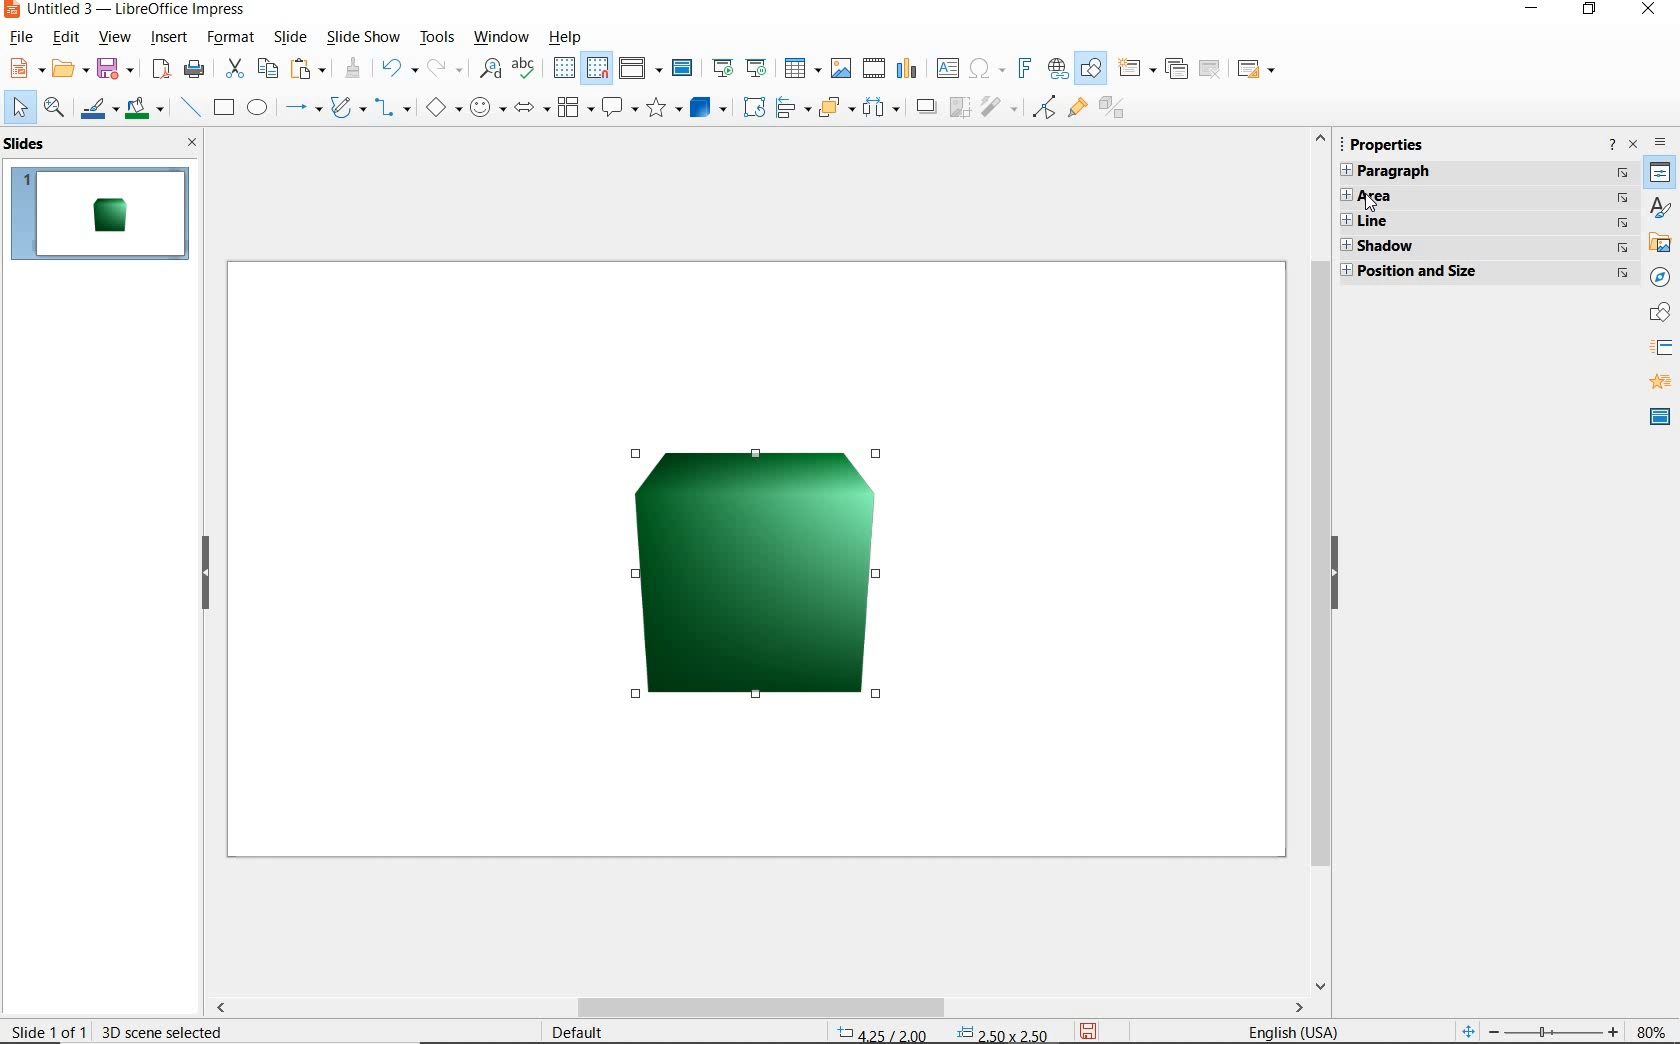 The height and width of the screenshot is (1044, 1680). I want to click on redo, so click(446, 69).